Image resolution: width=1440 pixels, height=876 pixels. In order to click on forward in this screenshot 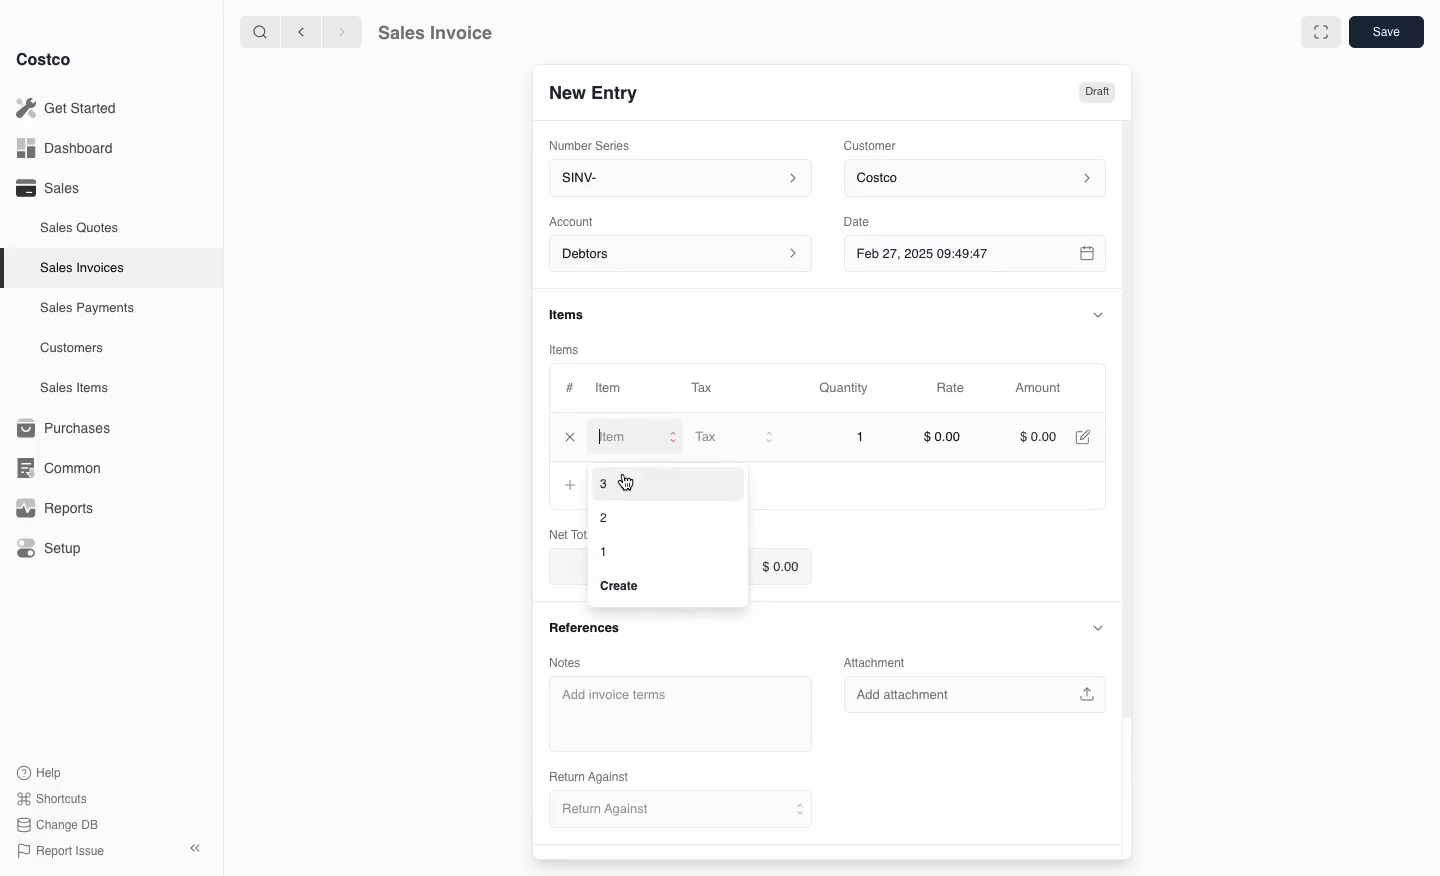, I will do `click(339, 31)`.